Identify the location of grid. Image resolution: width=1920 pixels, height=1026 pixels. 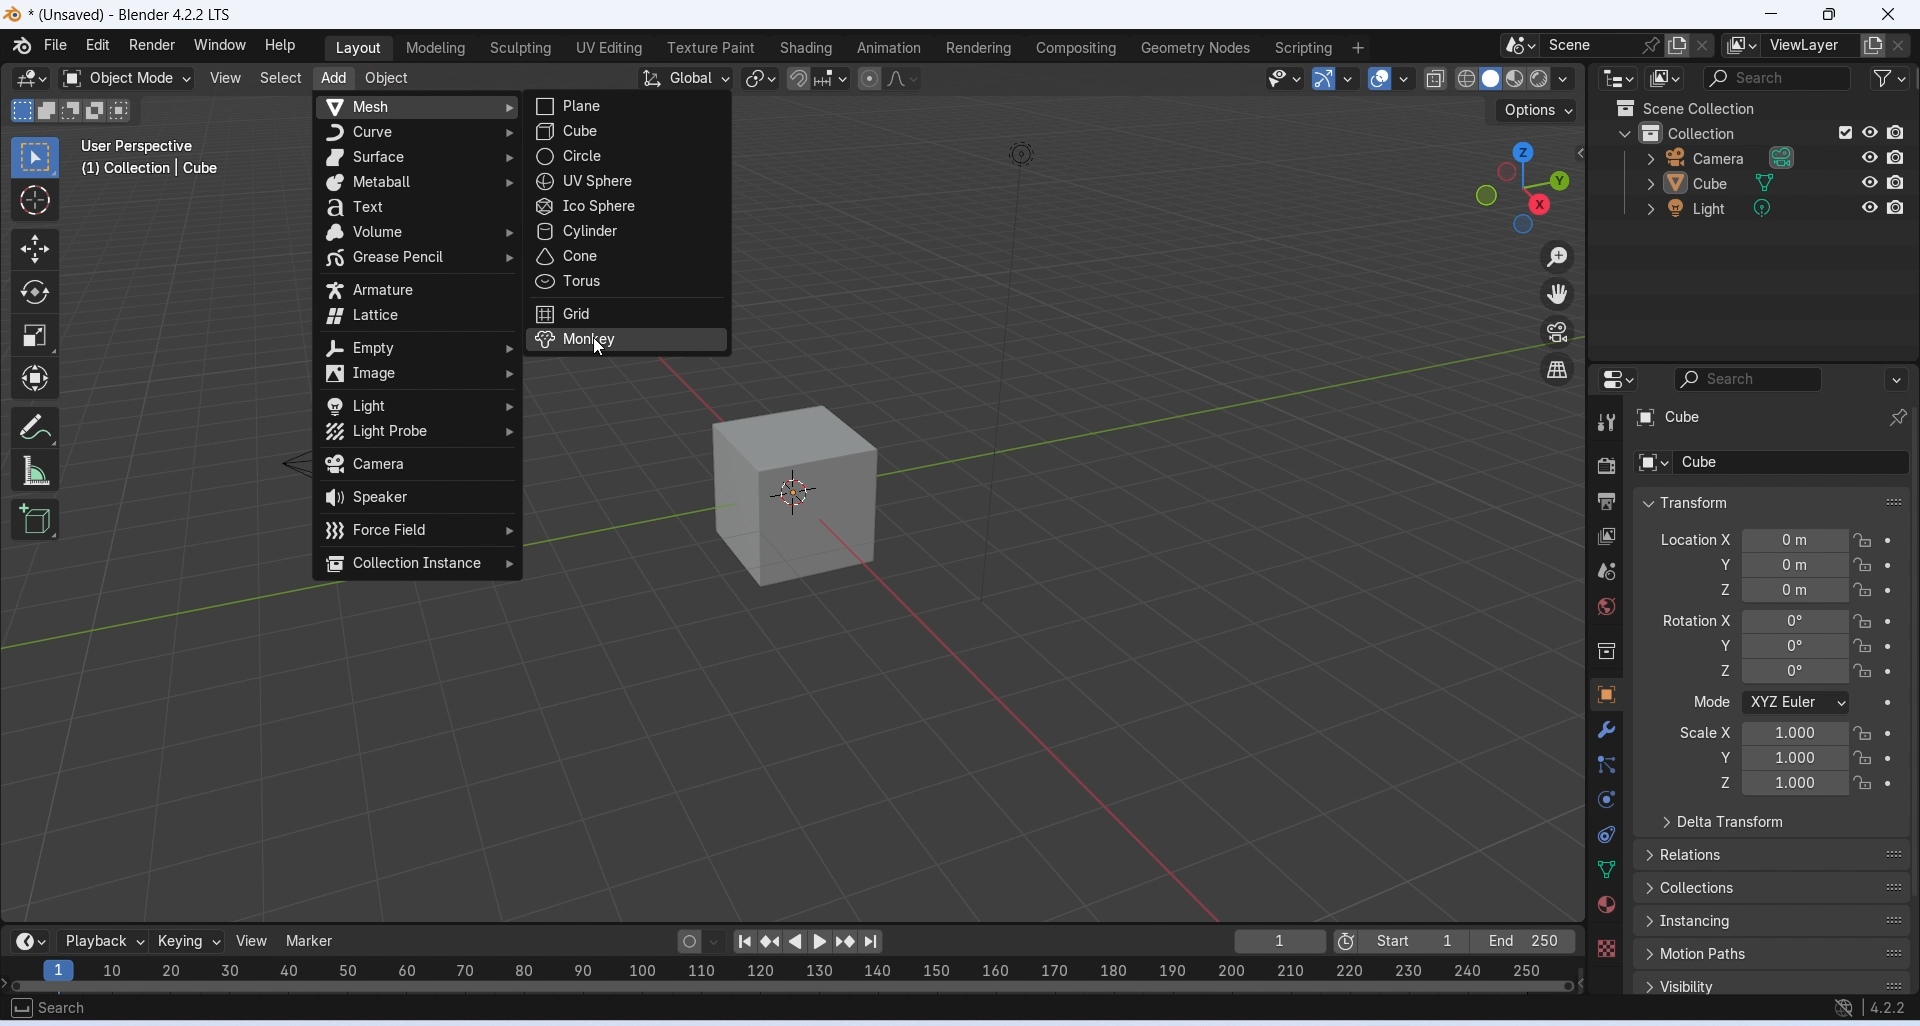
(629, 313).